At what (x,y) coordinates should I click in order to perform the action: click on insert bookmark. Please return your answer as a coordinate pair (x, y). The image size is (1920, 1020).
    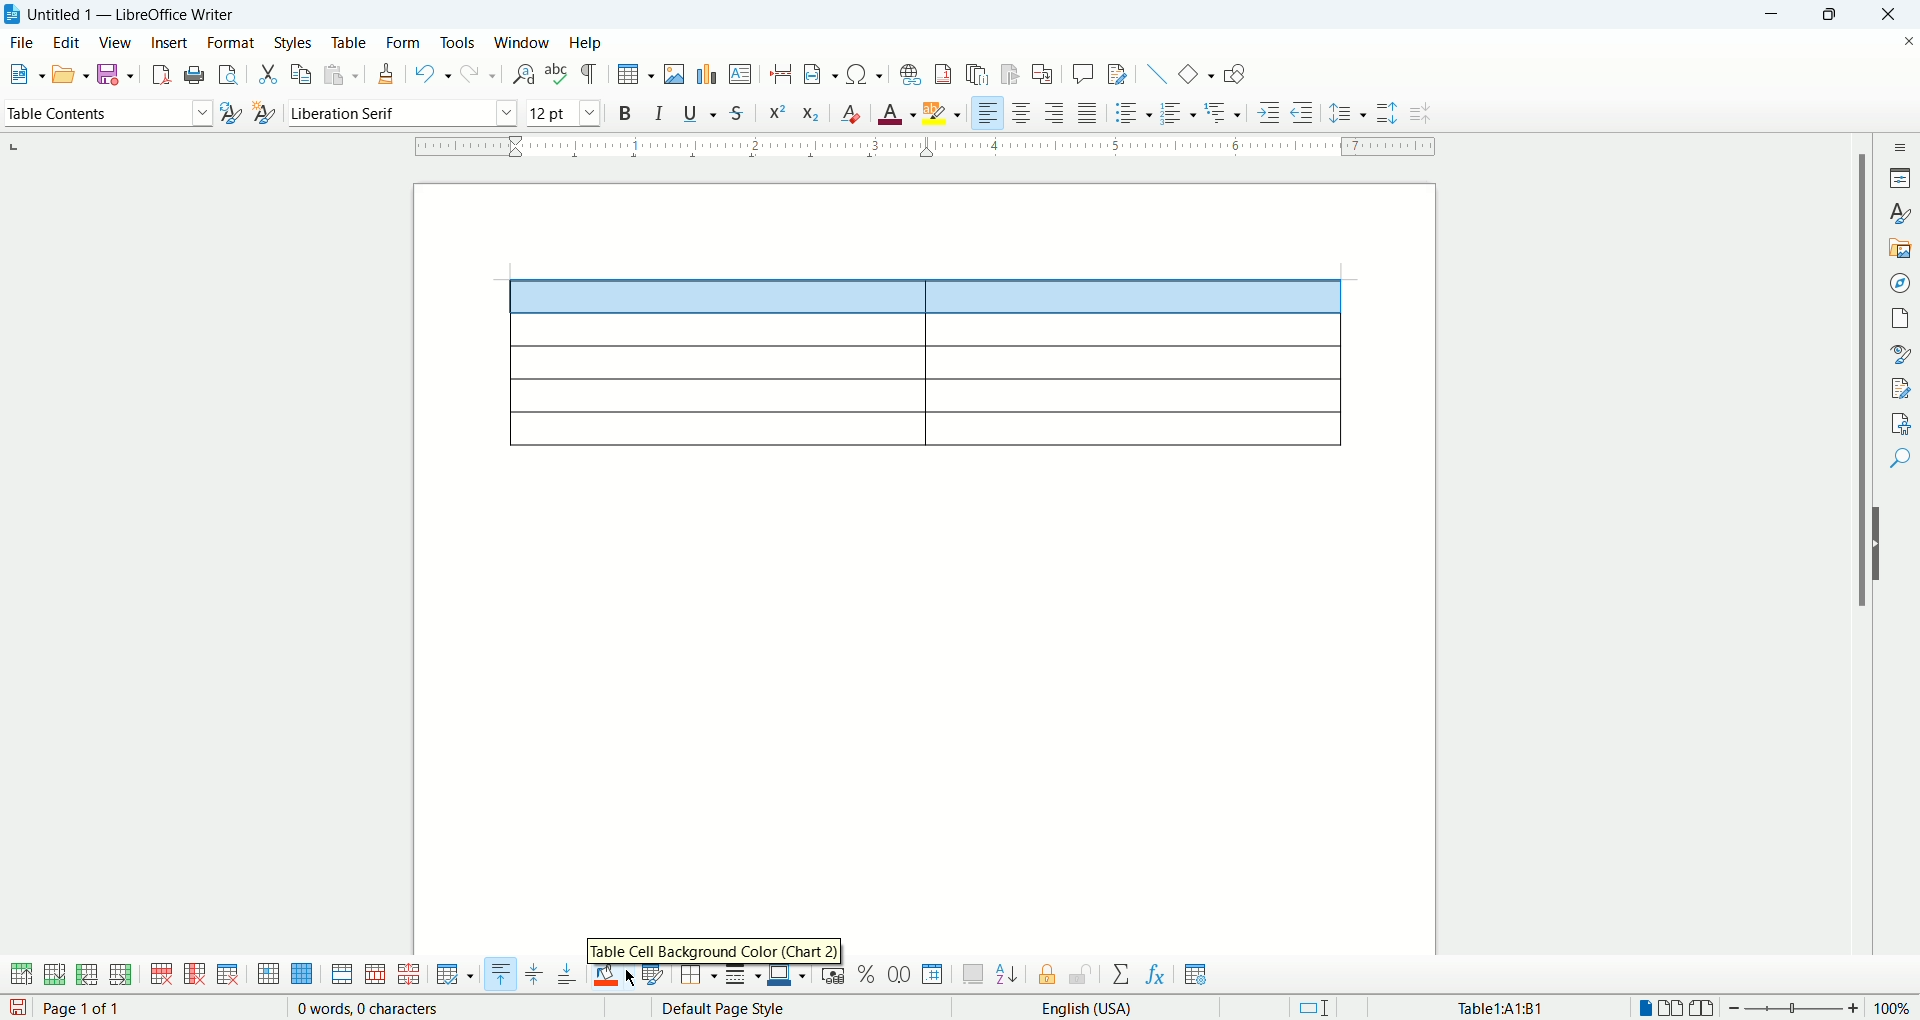
    Looking at the image, I should click on (1011, 75).